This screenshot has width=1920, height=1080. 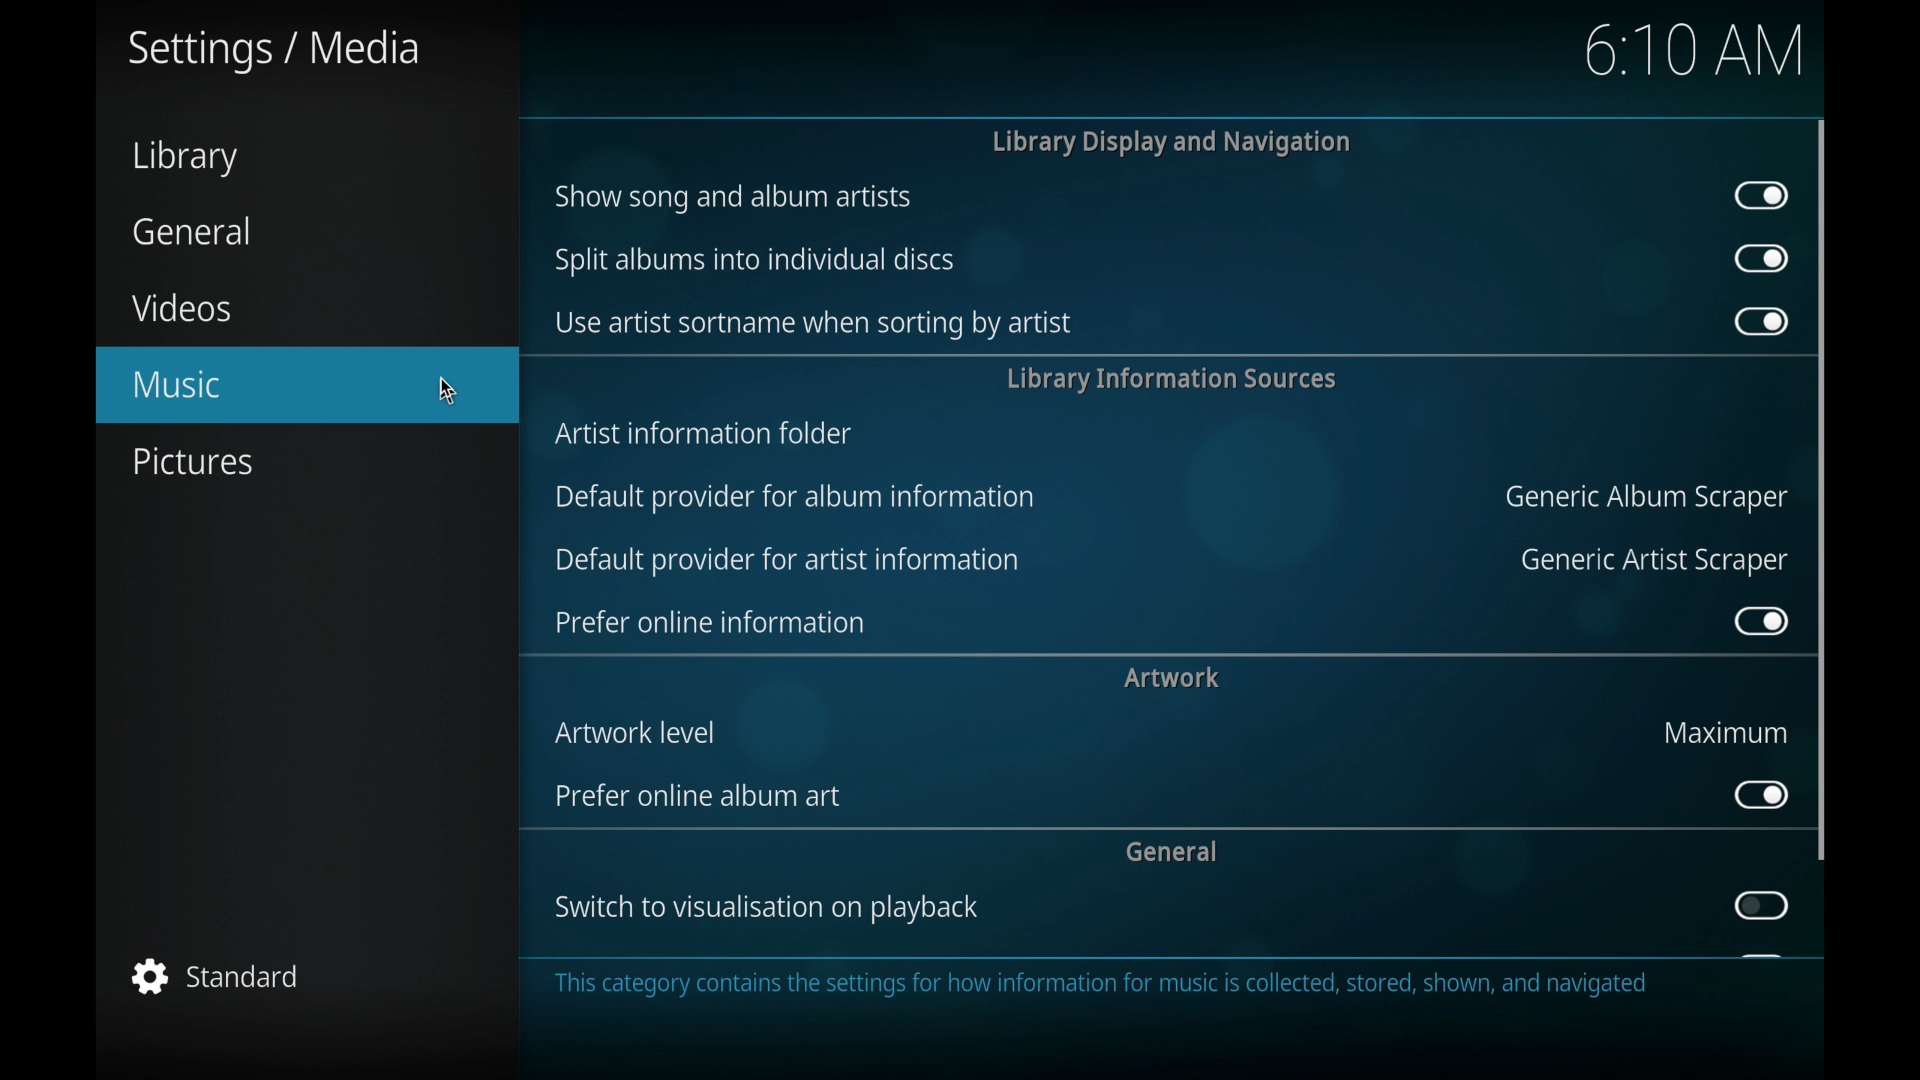 I want to click on toggle button, so click(x=1759, y=794).